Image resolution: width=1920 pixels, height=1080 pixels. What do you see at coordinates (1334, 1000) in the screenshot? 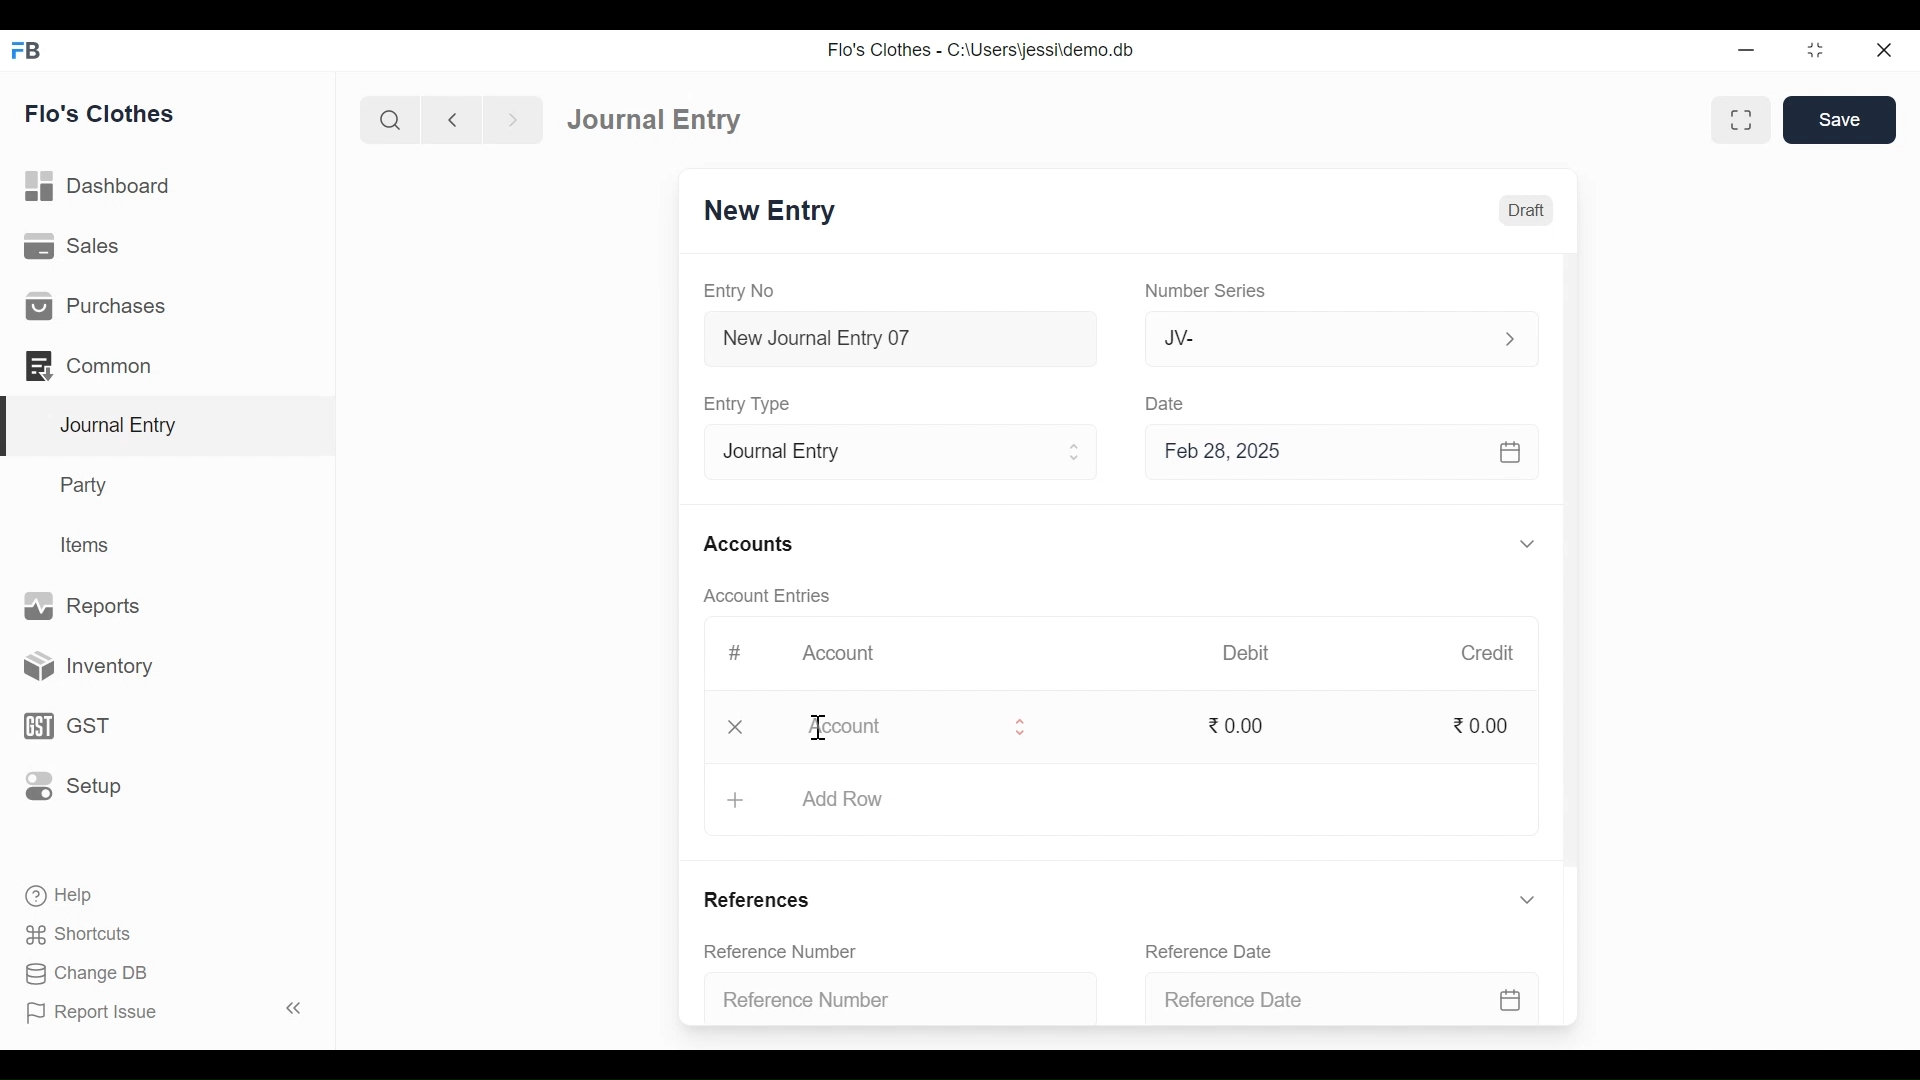
I see `Reference Date` at bounding box center [1334, 1000].